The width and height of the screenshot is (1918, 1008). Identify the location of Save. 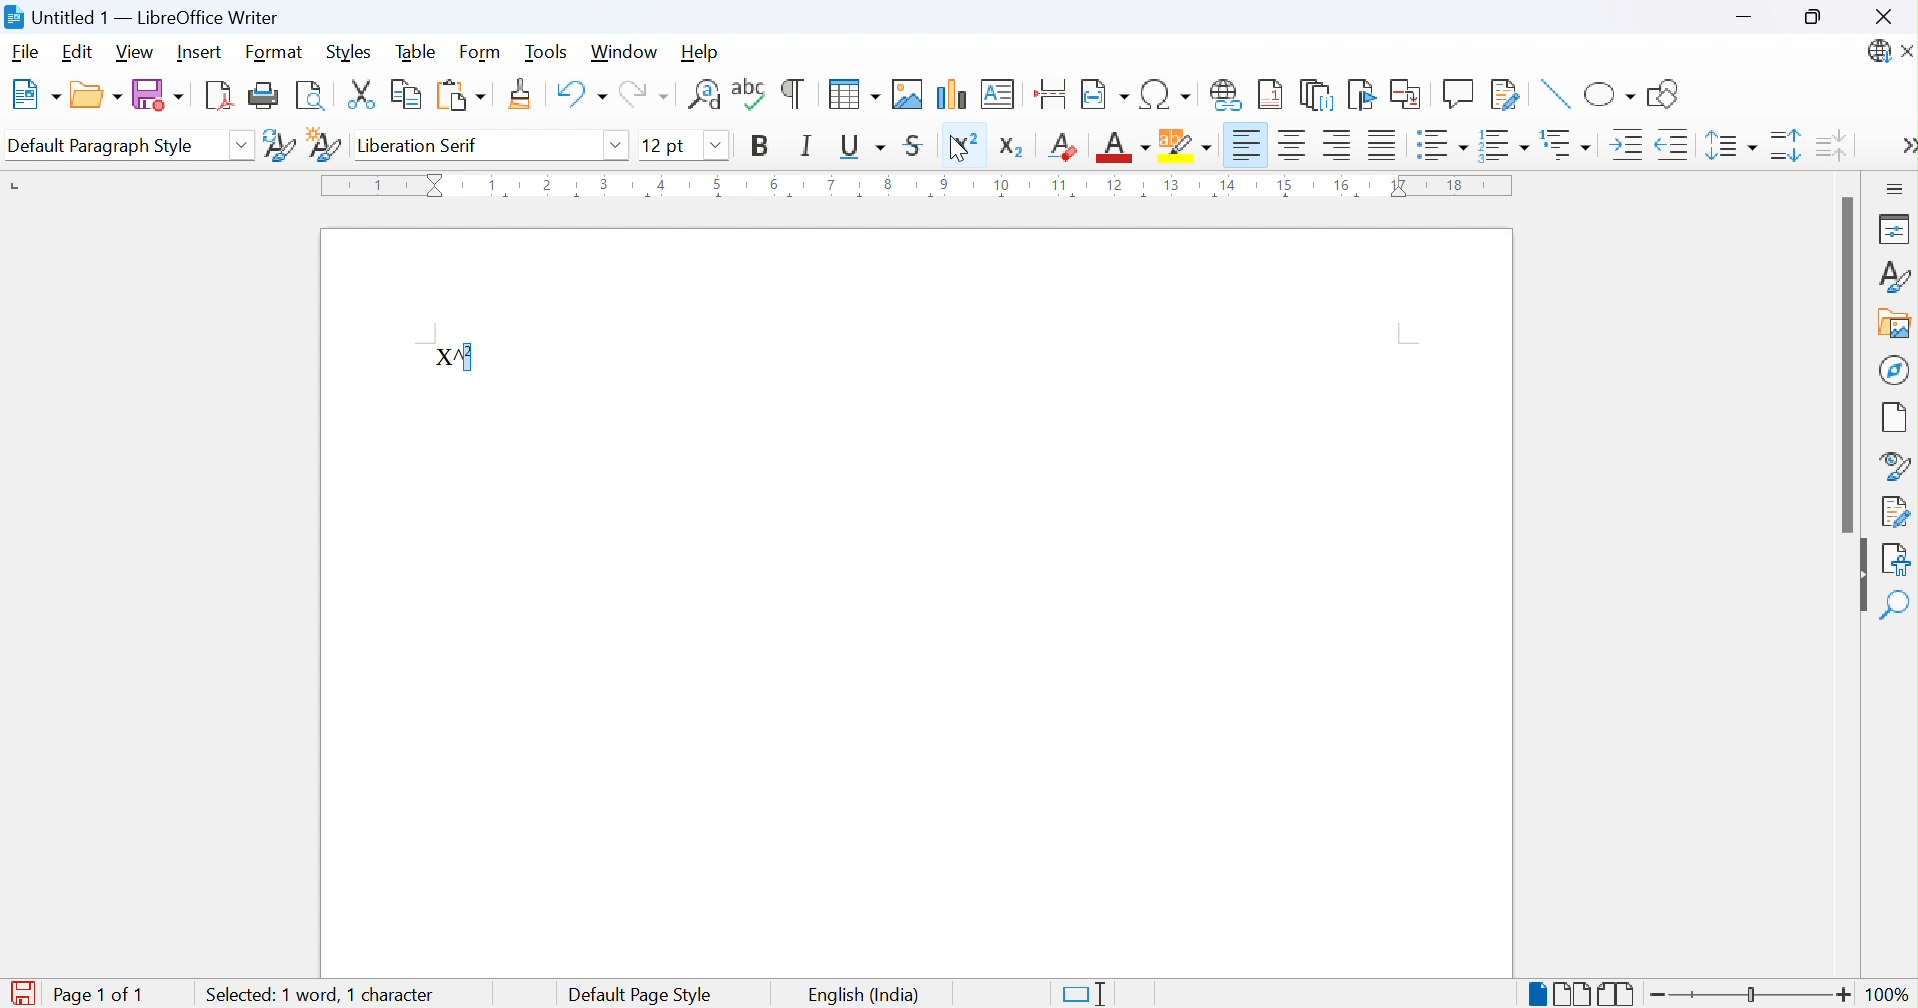
(160, 95).